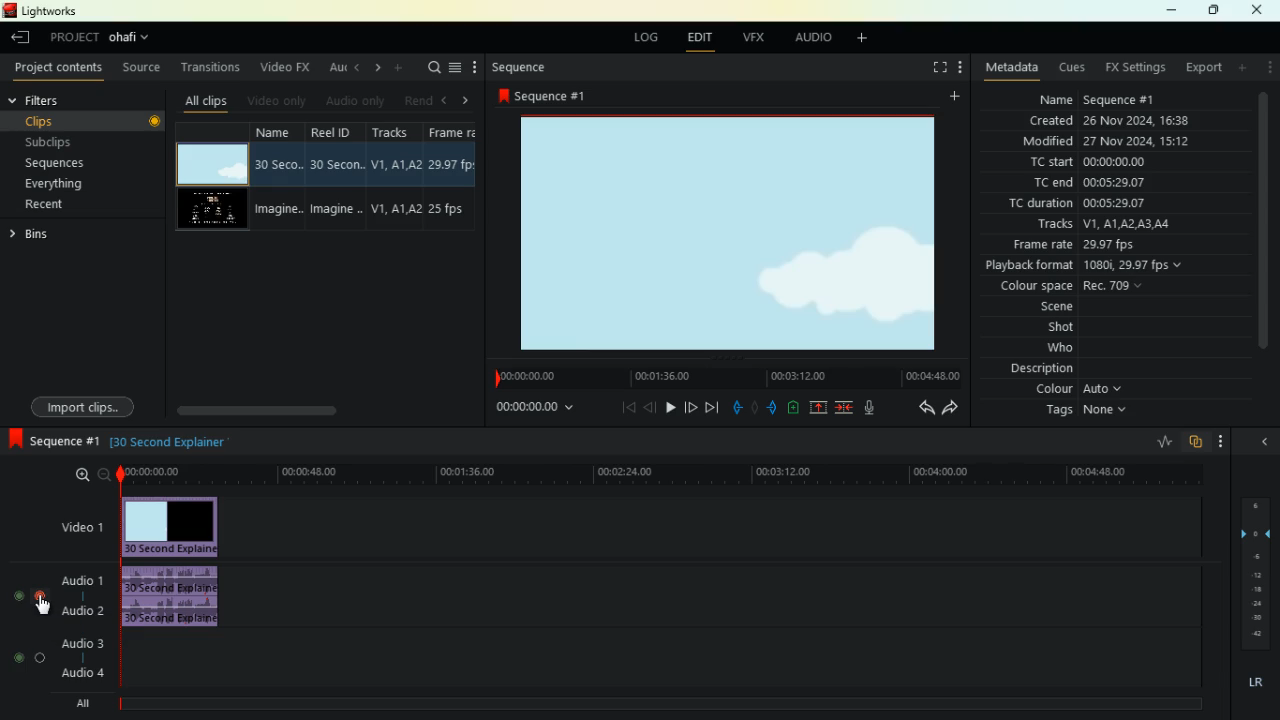 This screenshot has width=1280, height=720. I want to click on transitions, so click(211, 67).